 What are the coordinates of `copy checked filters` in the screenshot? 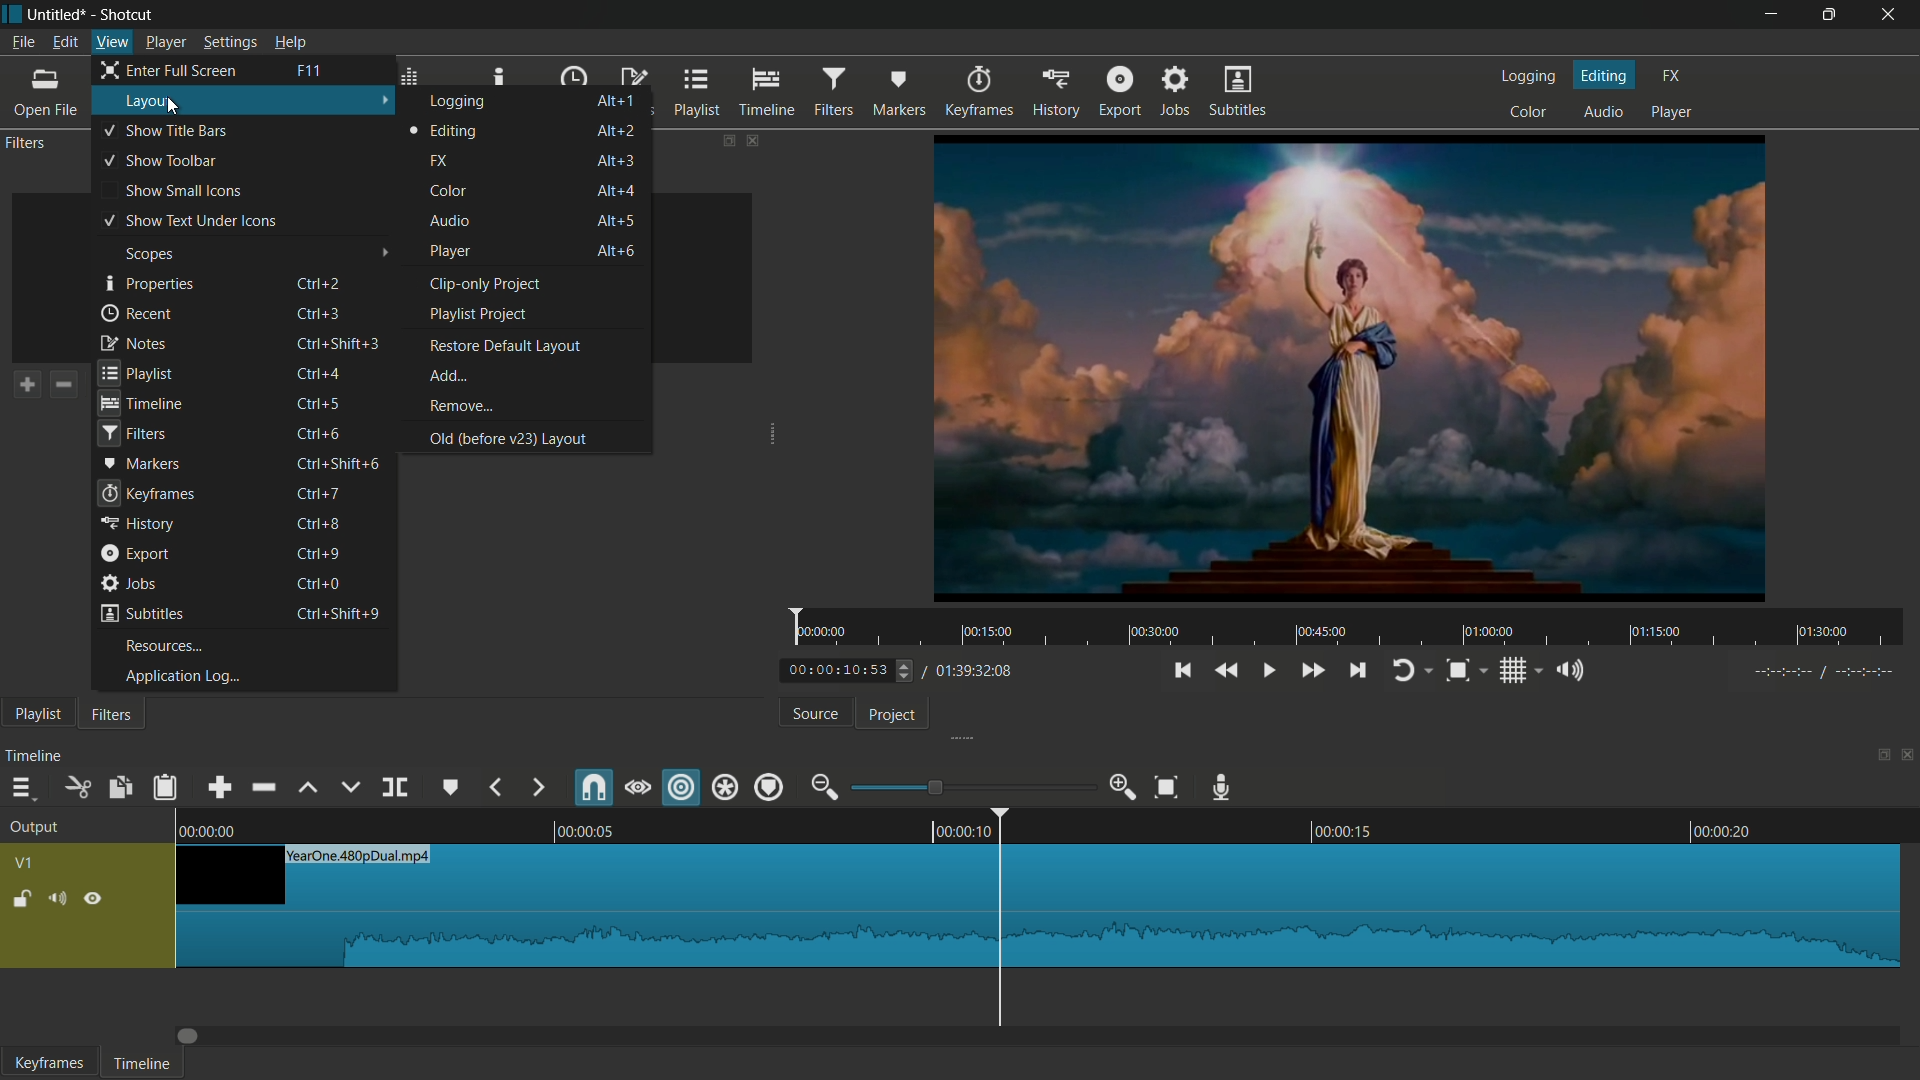 It's located at (108, 385).